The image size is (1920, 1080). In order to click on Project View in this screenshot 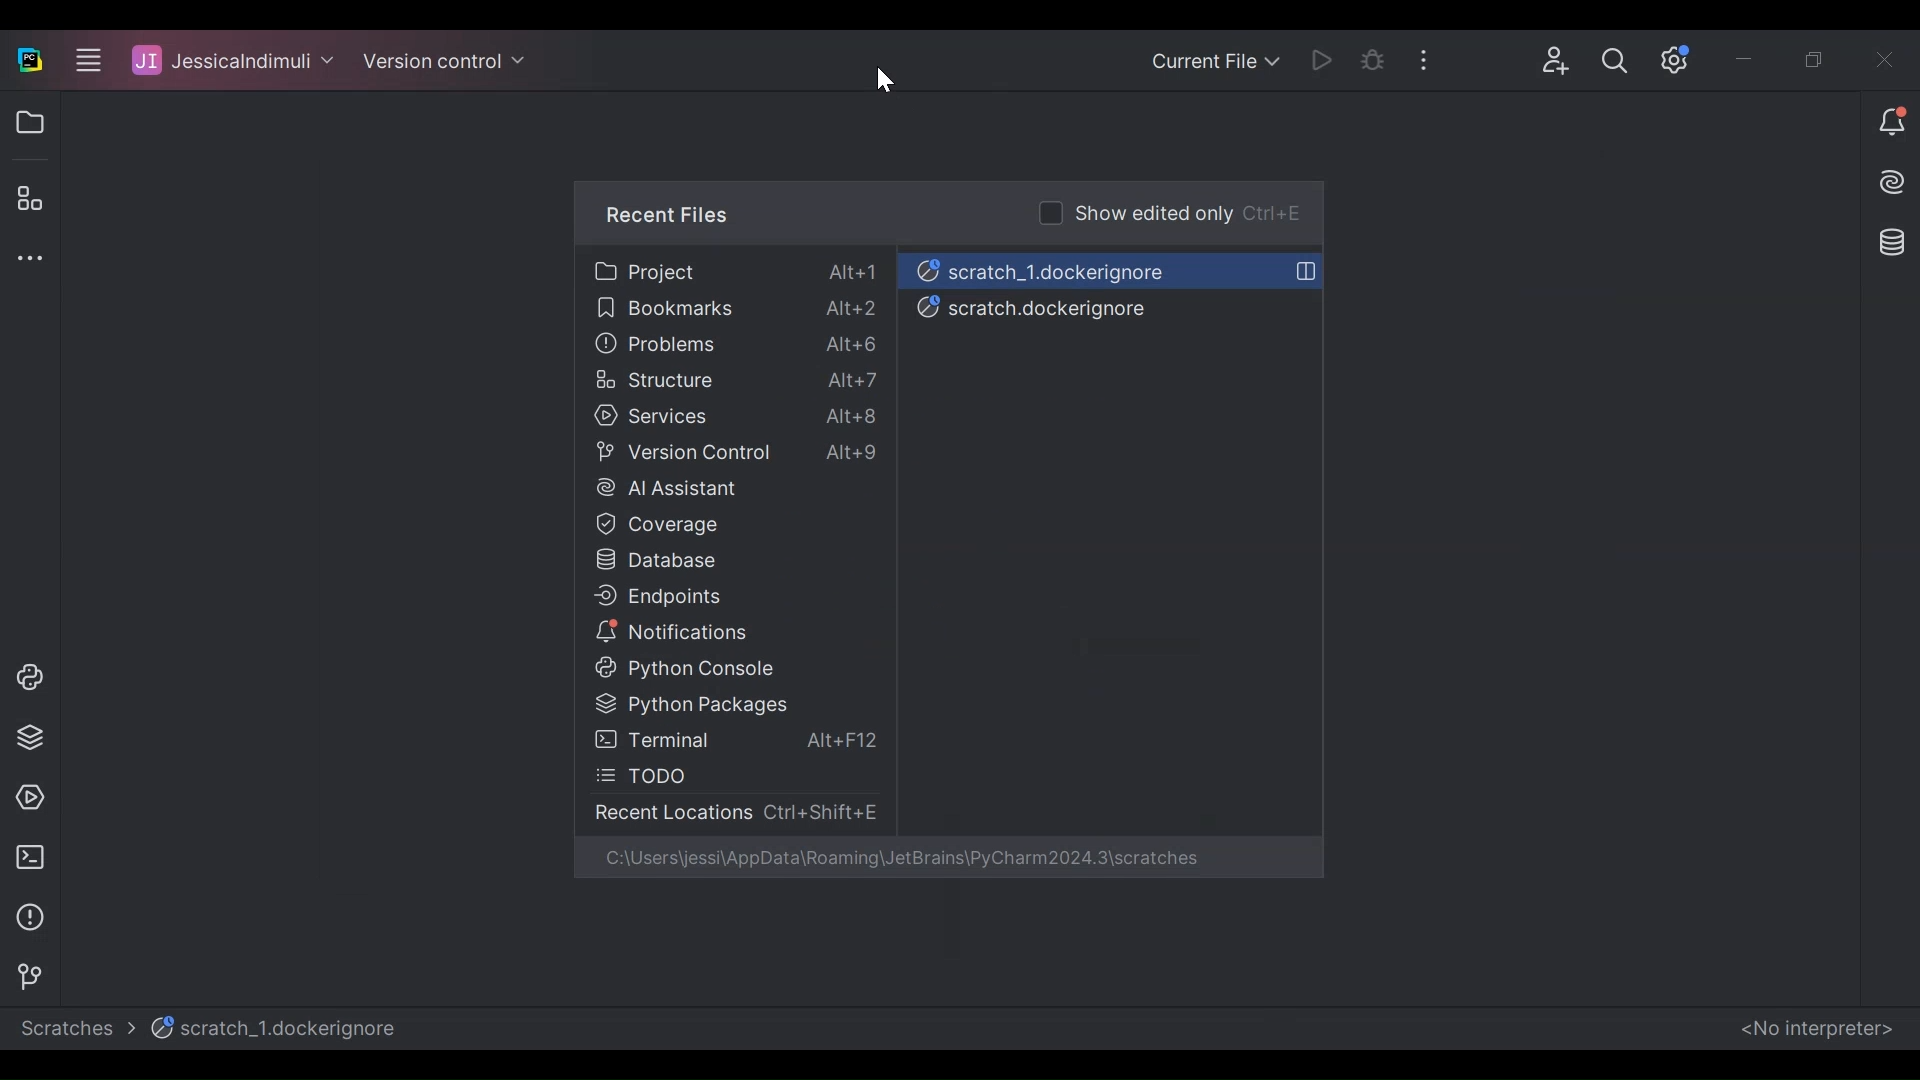, I will do `click(26, 121)`.